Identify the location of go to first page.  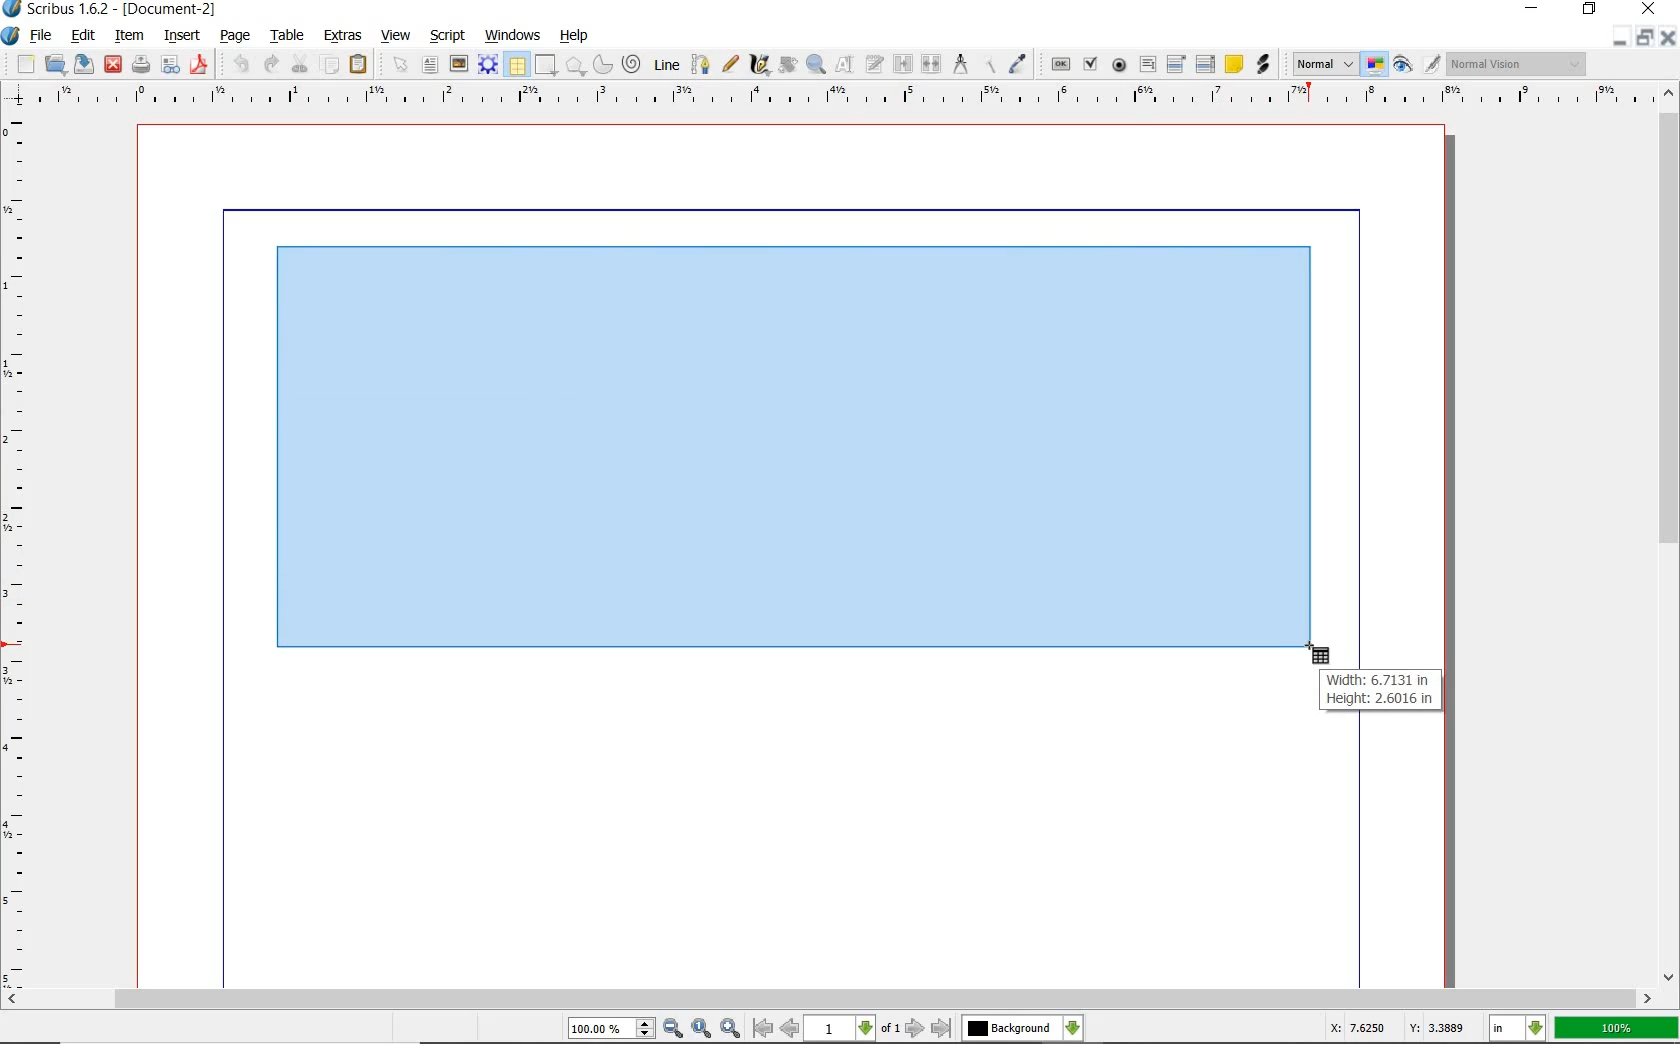
(762, 1029).